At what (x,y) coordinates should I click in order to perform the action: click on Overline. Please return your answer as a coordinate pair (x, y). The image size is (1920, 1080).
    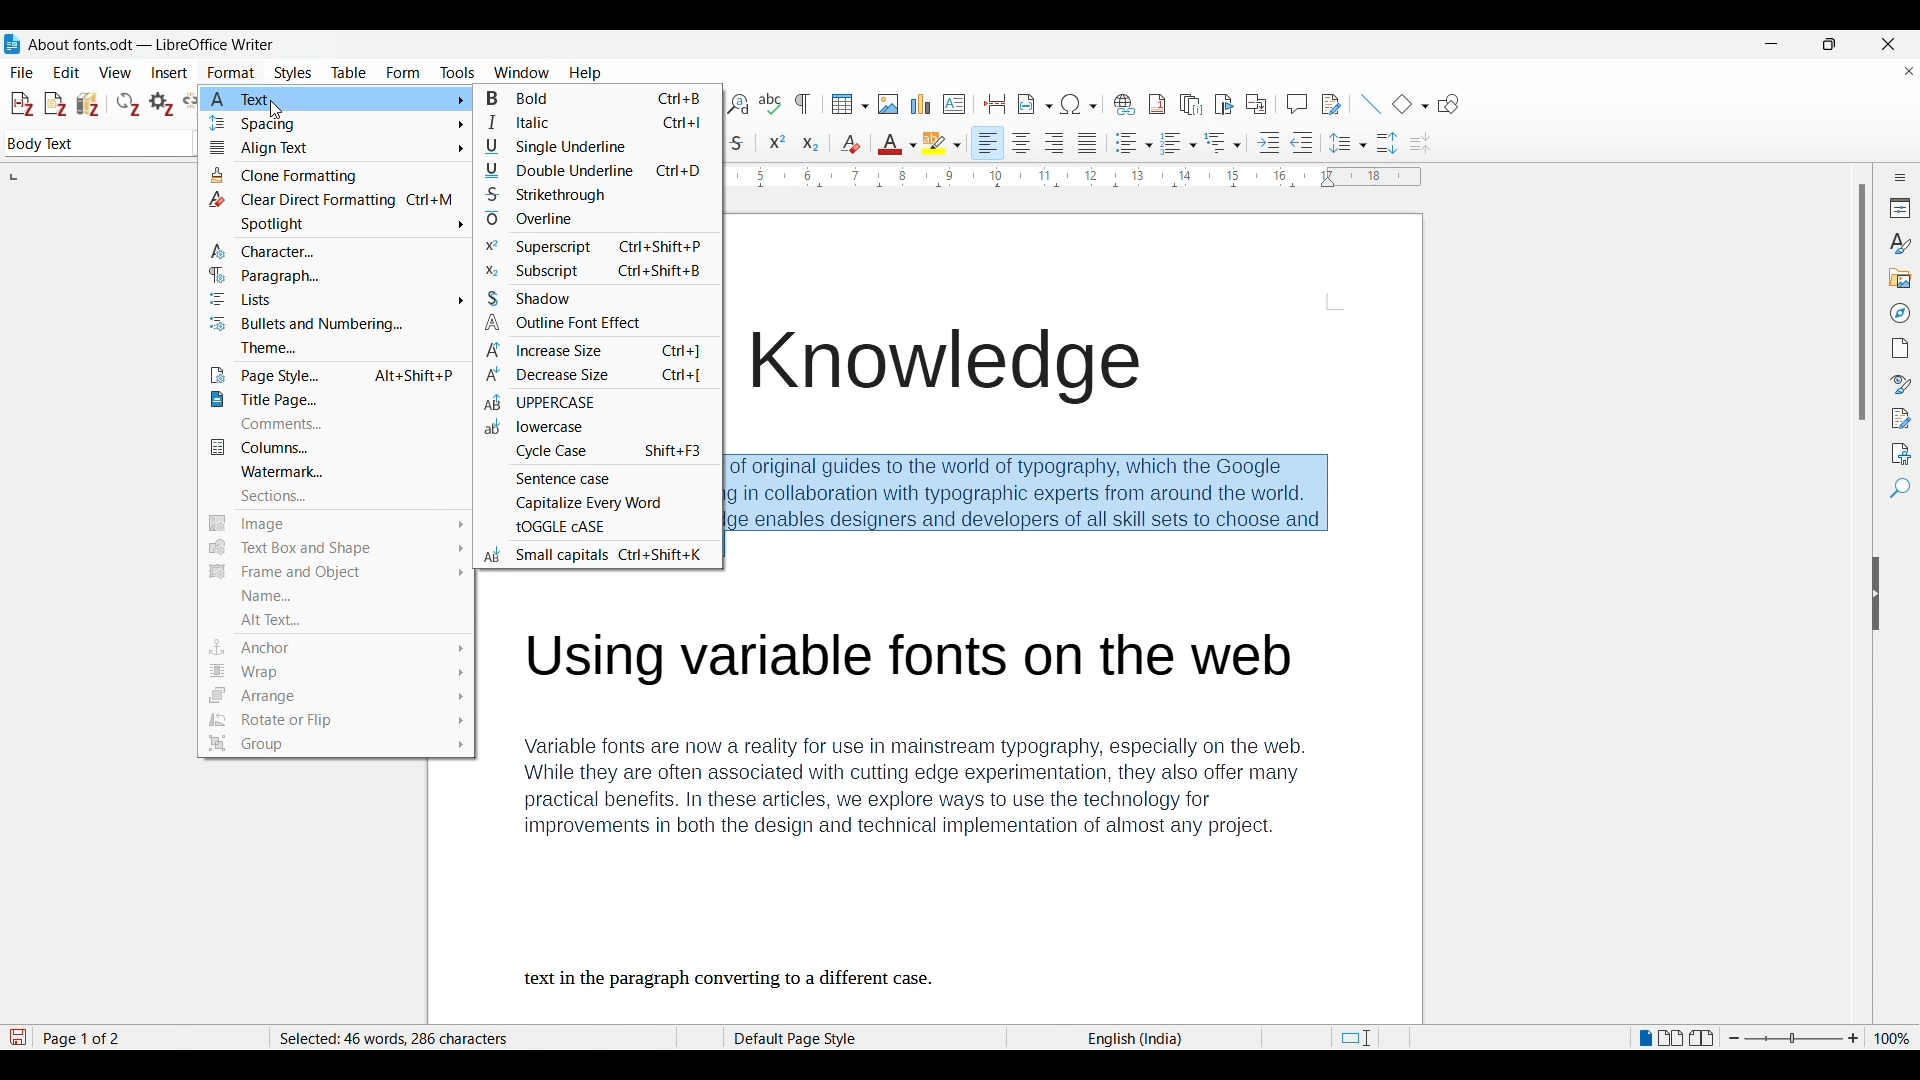
    Looking at the image, I should click on (561, 219).